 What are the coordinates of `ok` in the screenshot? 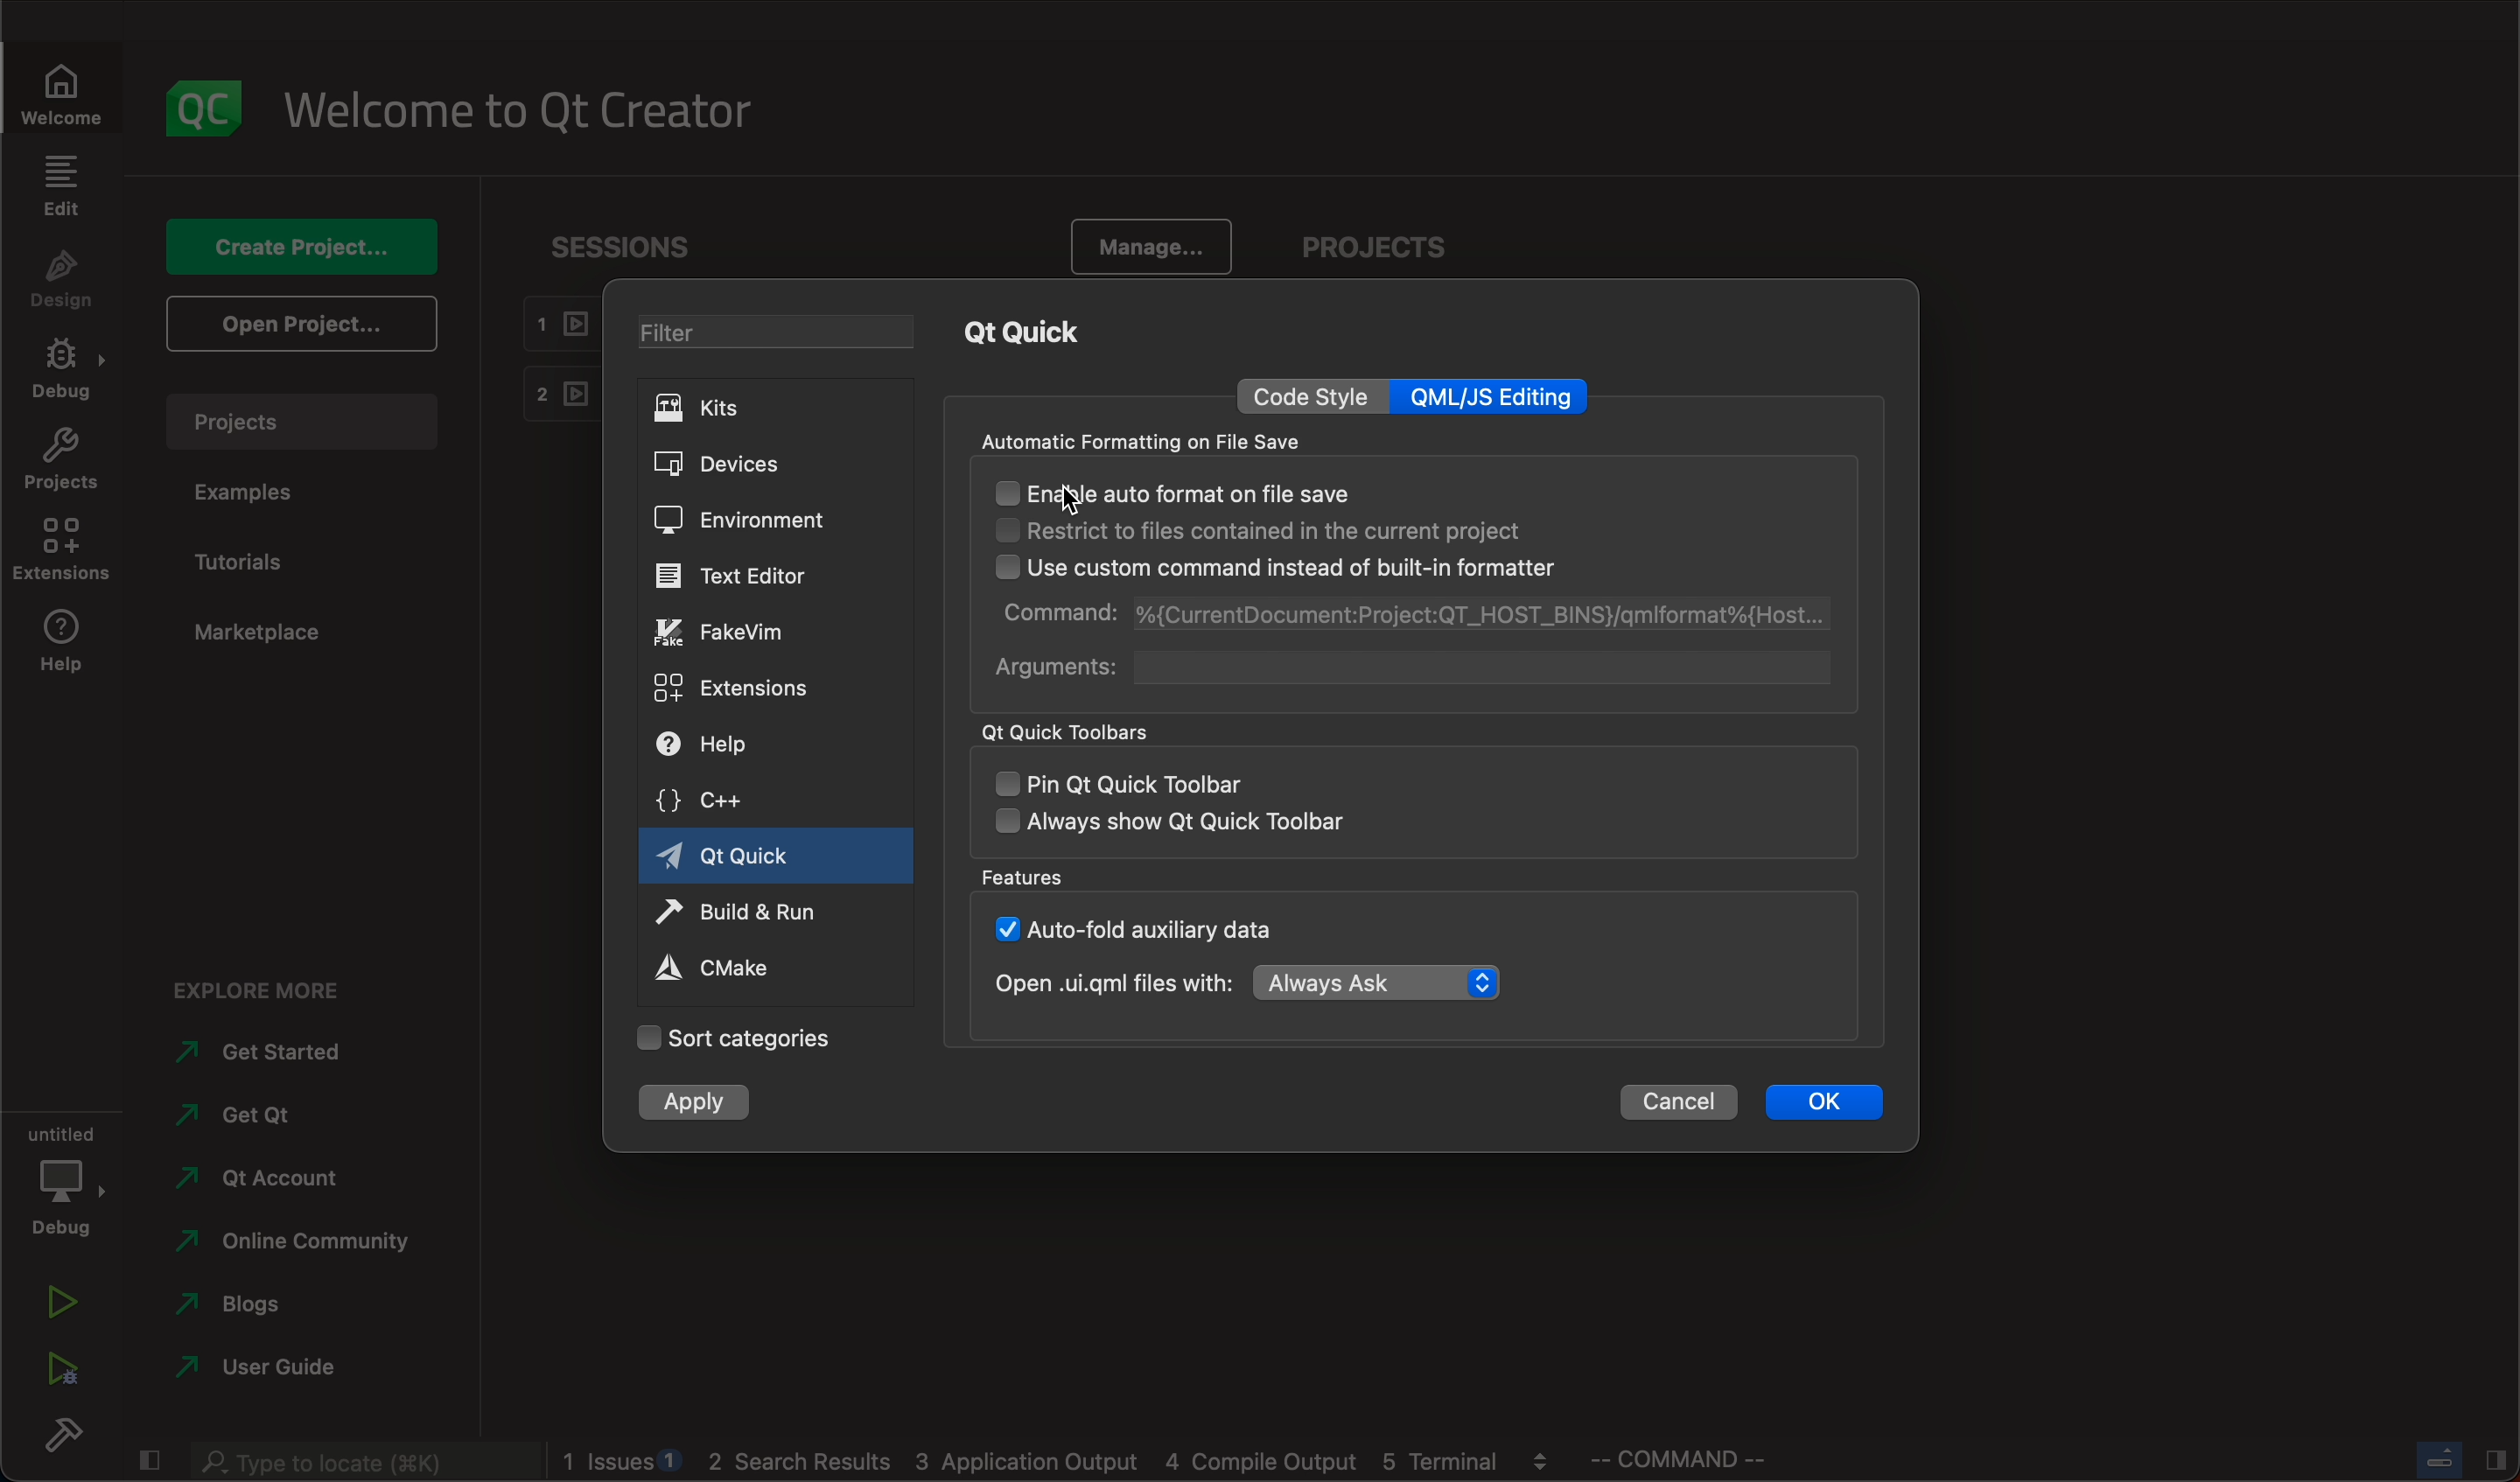 It's located at (1831, 1102).